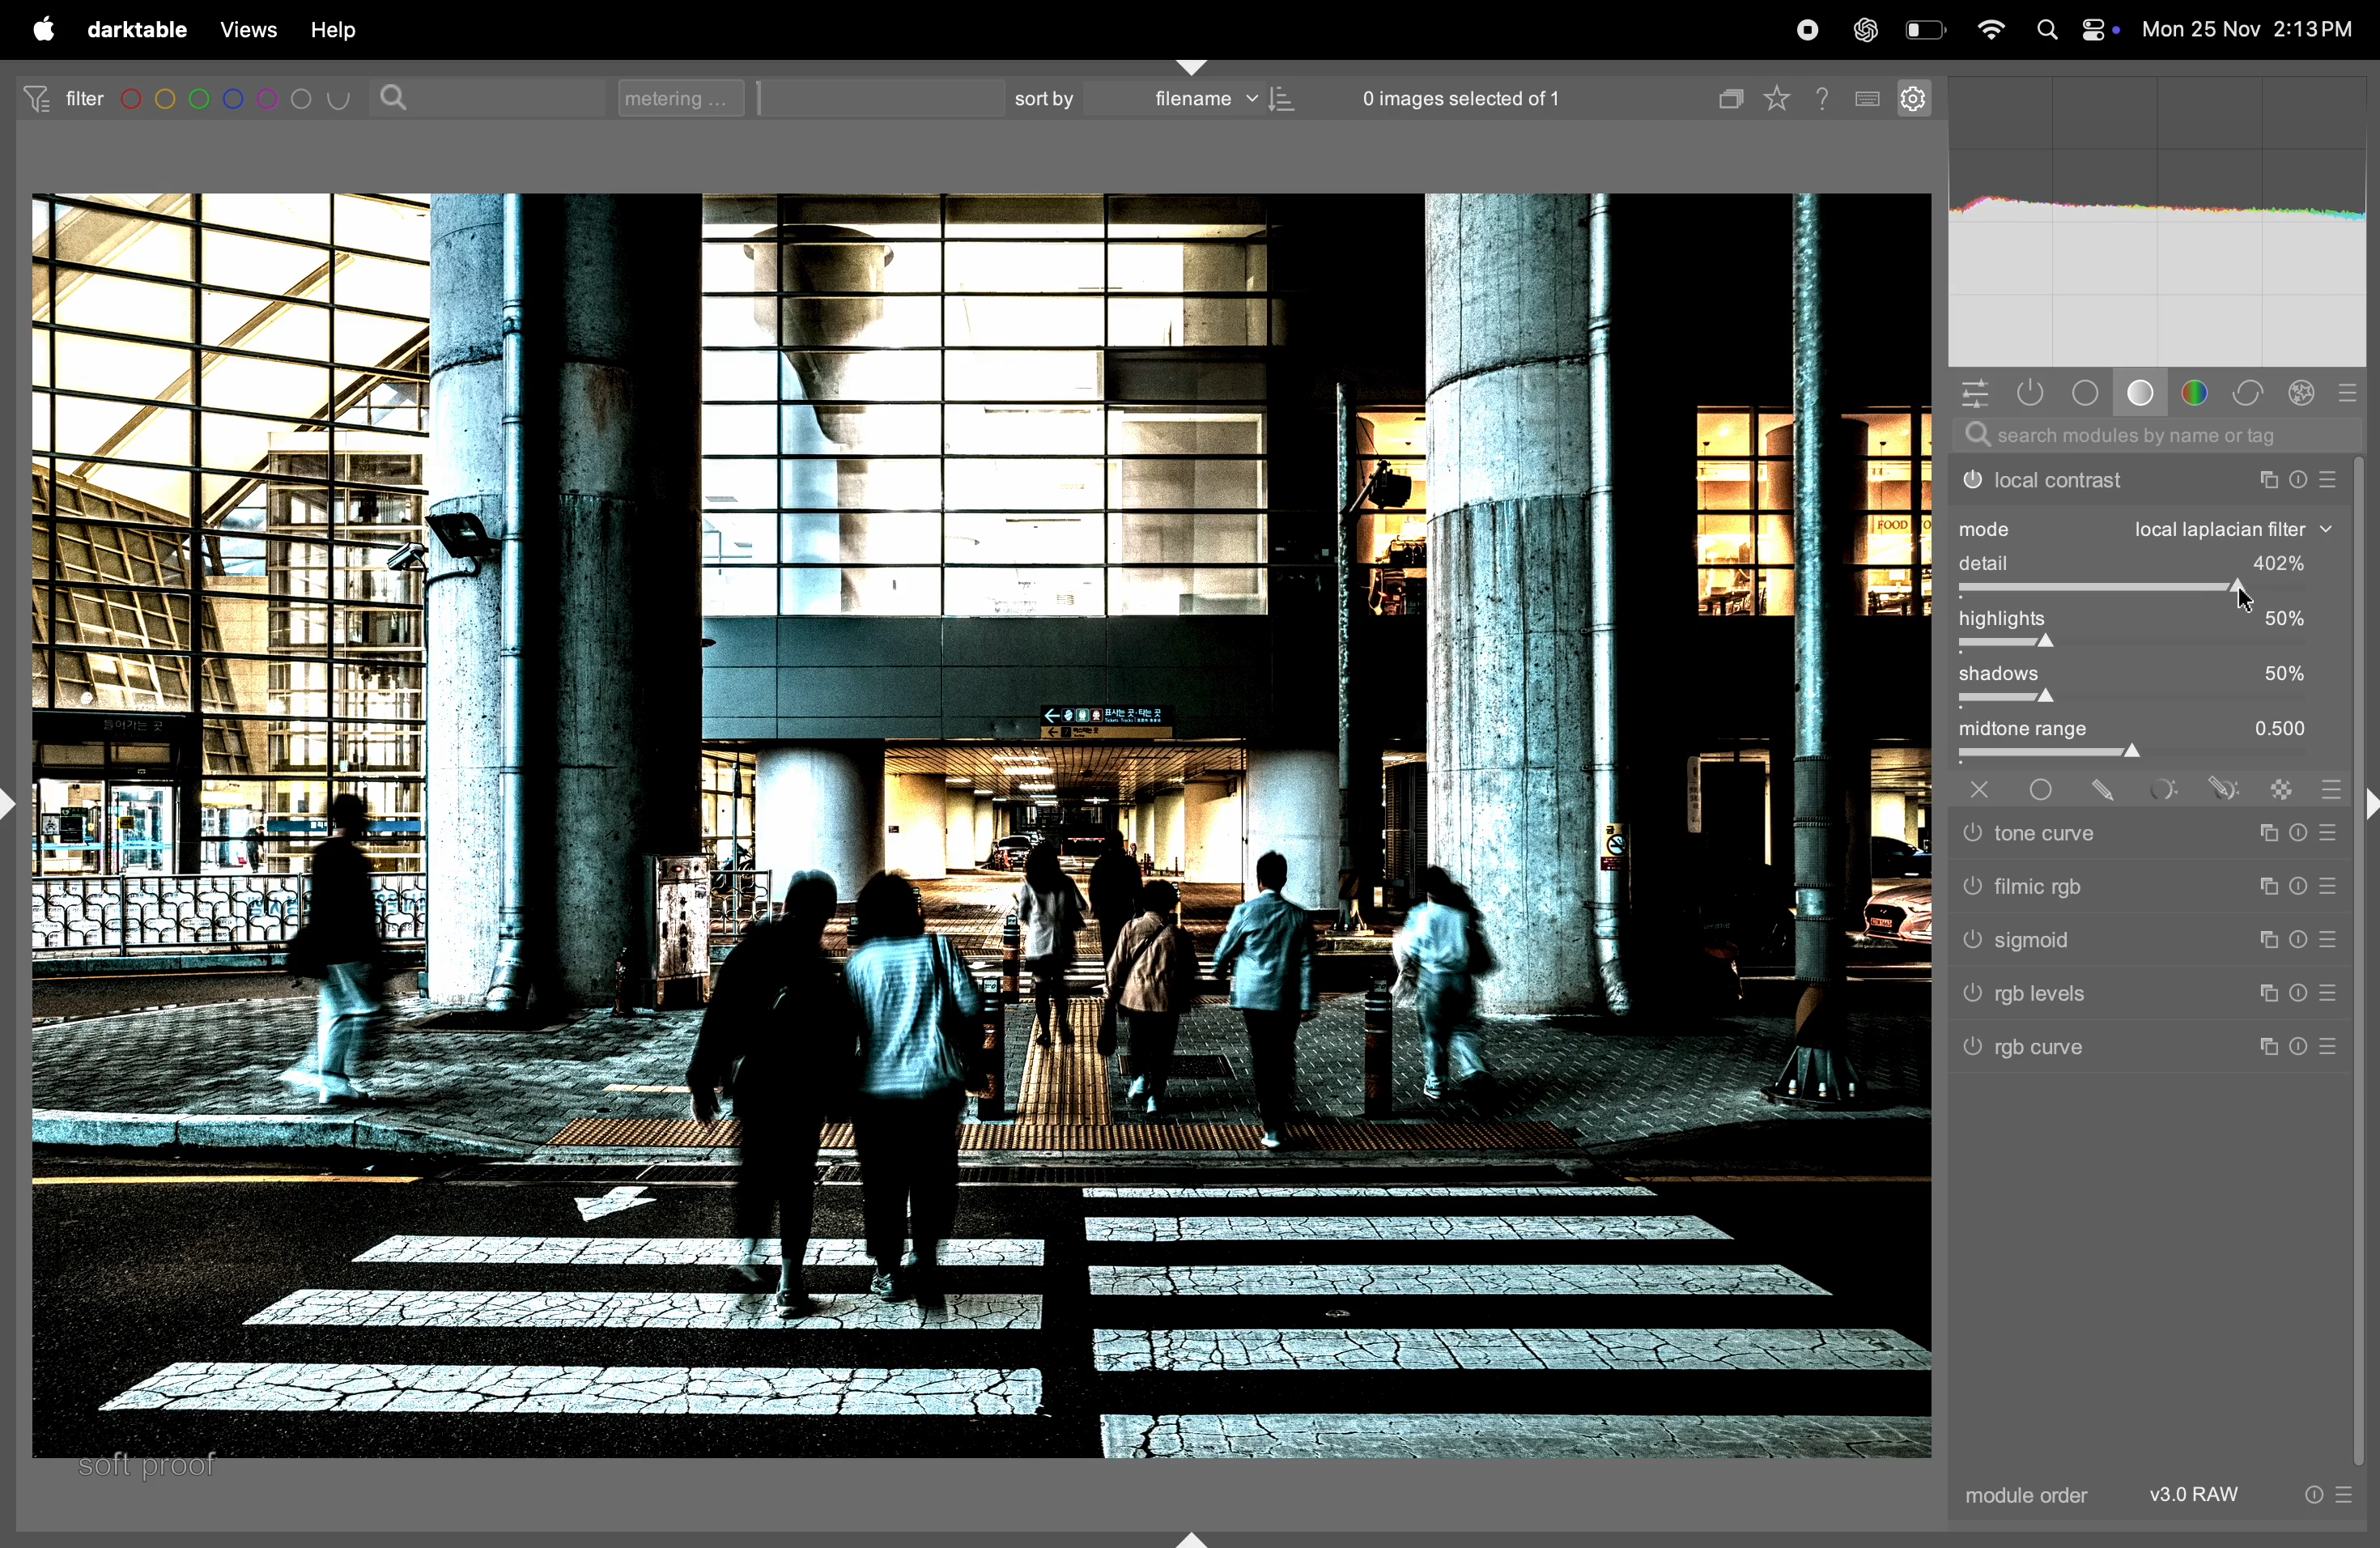 This screenshot has height=1548, width=2380. What do you see at coordinates (2345, 1493) in the screenshot?
I see `preset` at bounding box center [2345, 1493].